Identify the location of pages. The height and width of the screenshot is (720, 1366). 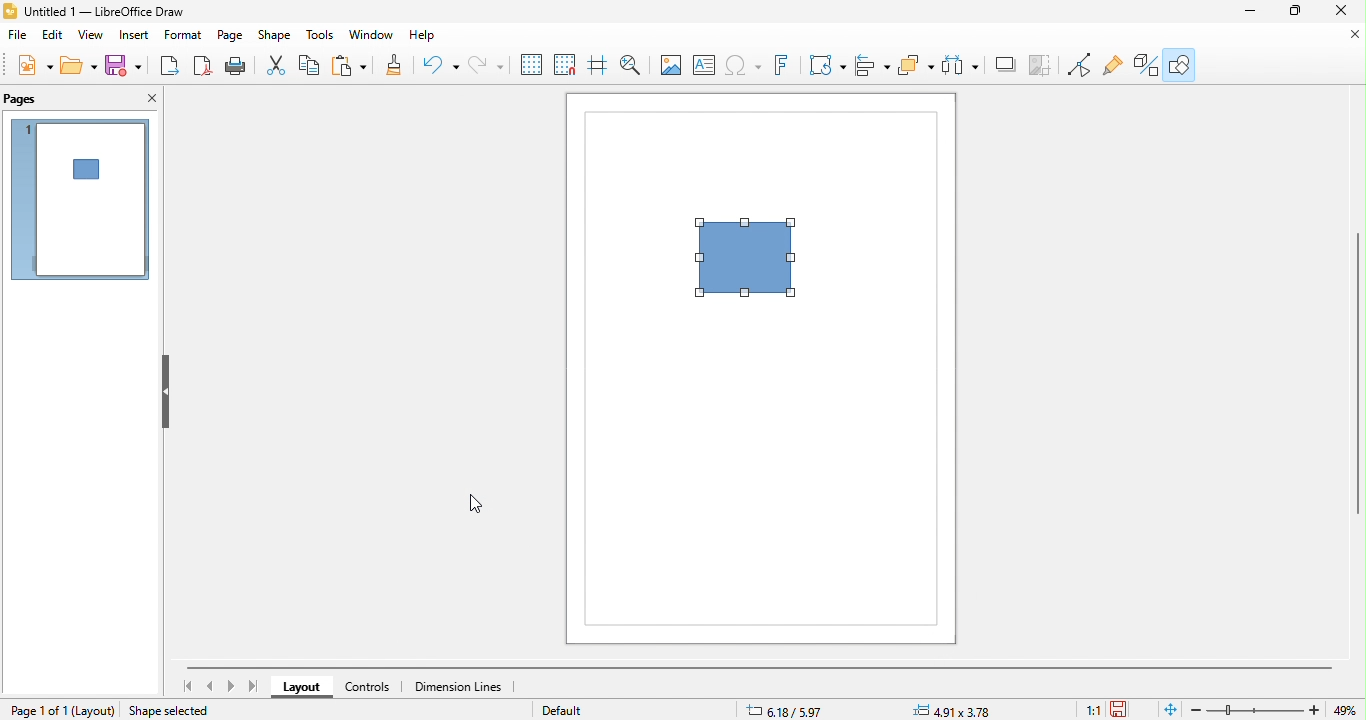
(35, 99).